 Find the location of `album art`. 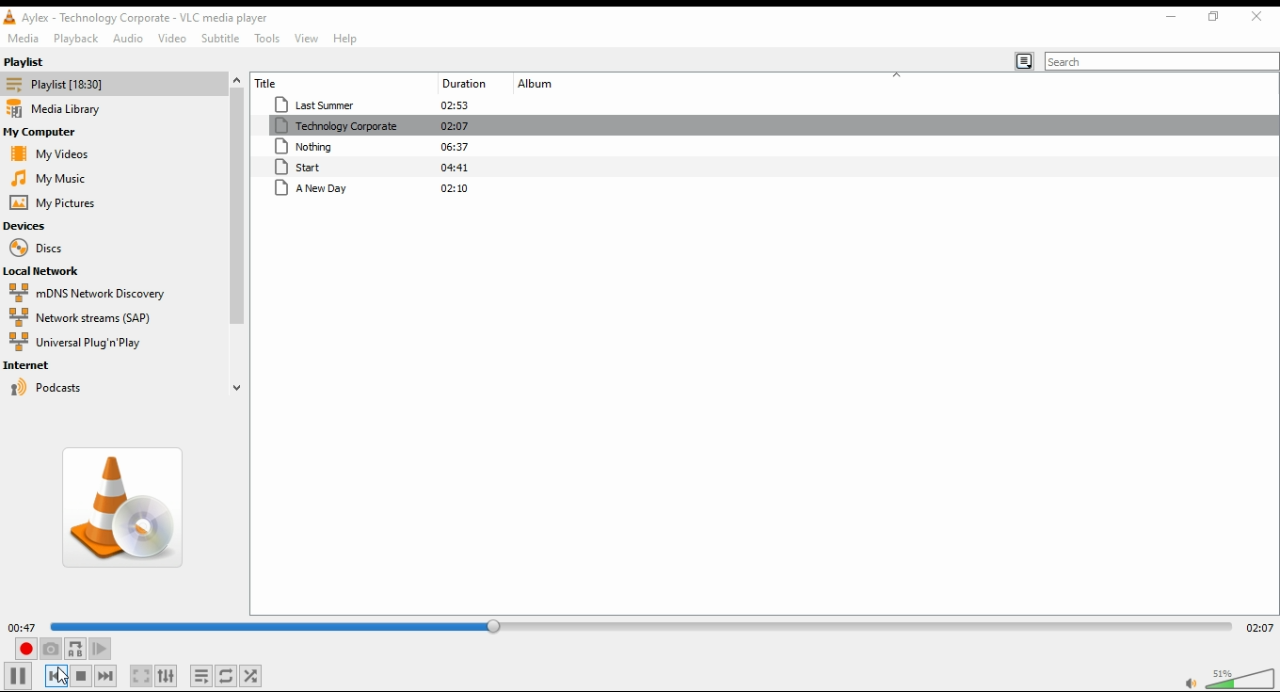

album art is located at coordinates (119, 510).